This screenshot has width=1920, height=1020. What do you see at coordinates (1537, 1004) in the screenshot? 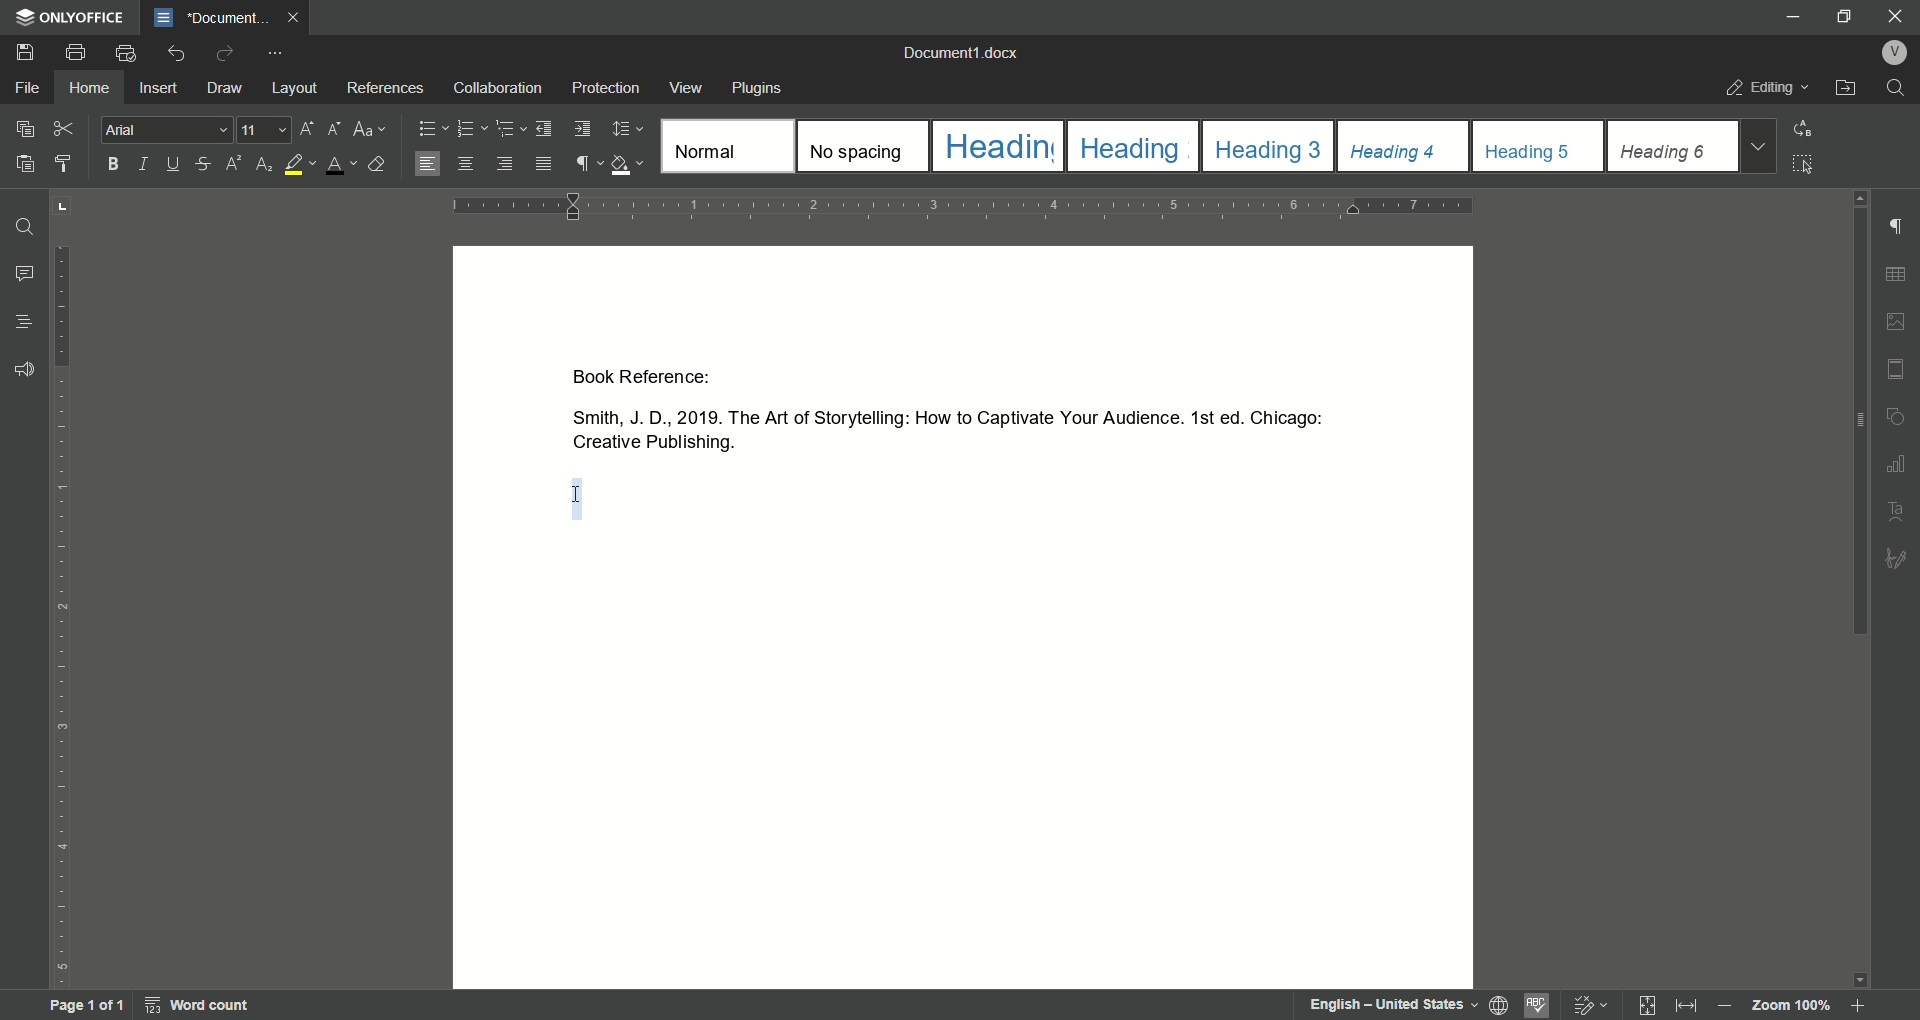
I see `spell check` at bounding box center [1537, 1004].